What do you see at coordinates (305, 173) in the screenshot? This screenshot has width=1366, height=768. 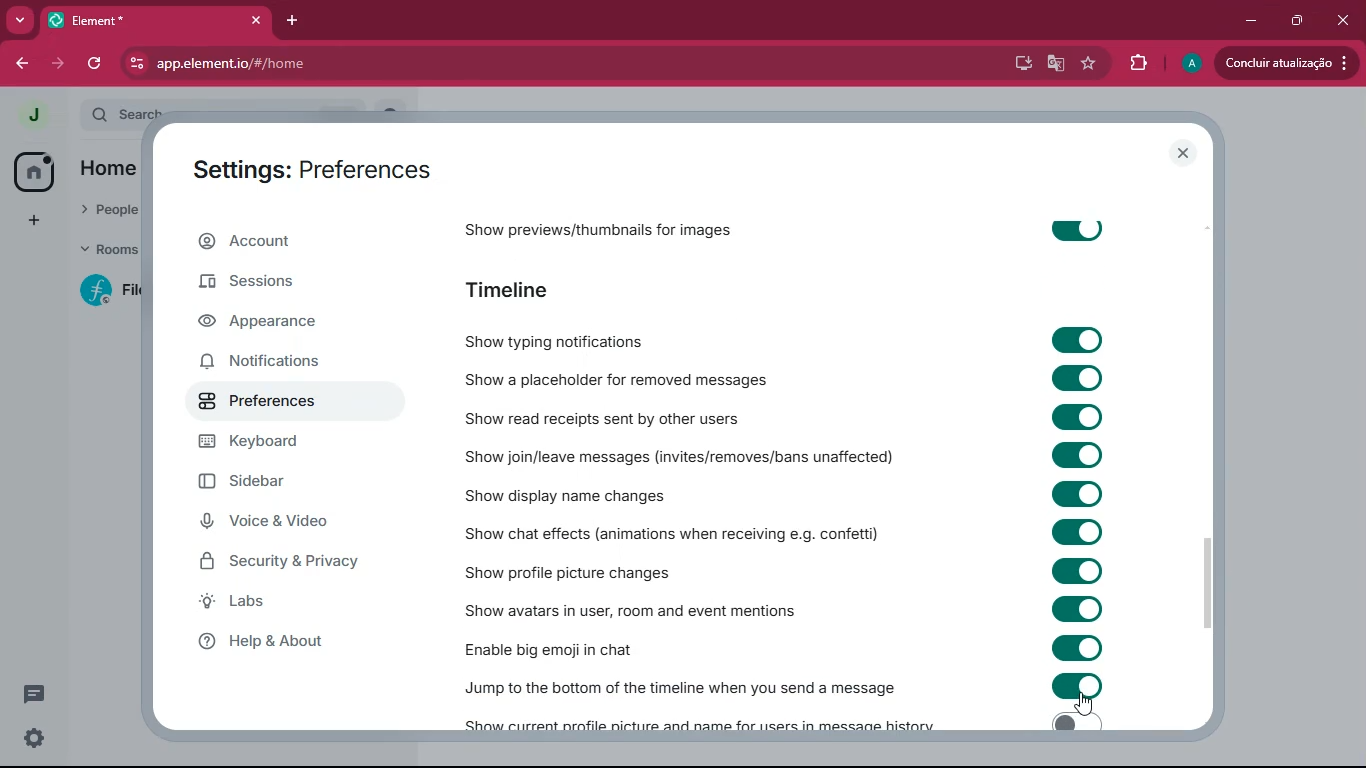 I see `settings: account` at bounding box center [305, 173].